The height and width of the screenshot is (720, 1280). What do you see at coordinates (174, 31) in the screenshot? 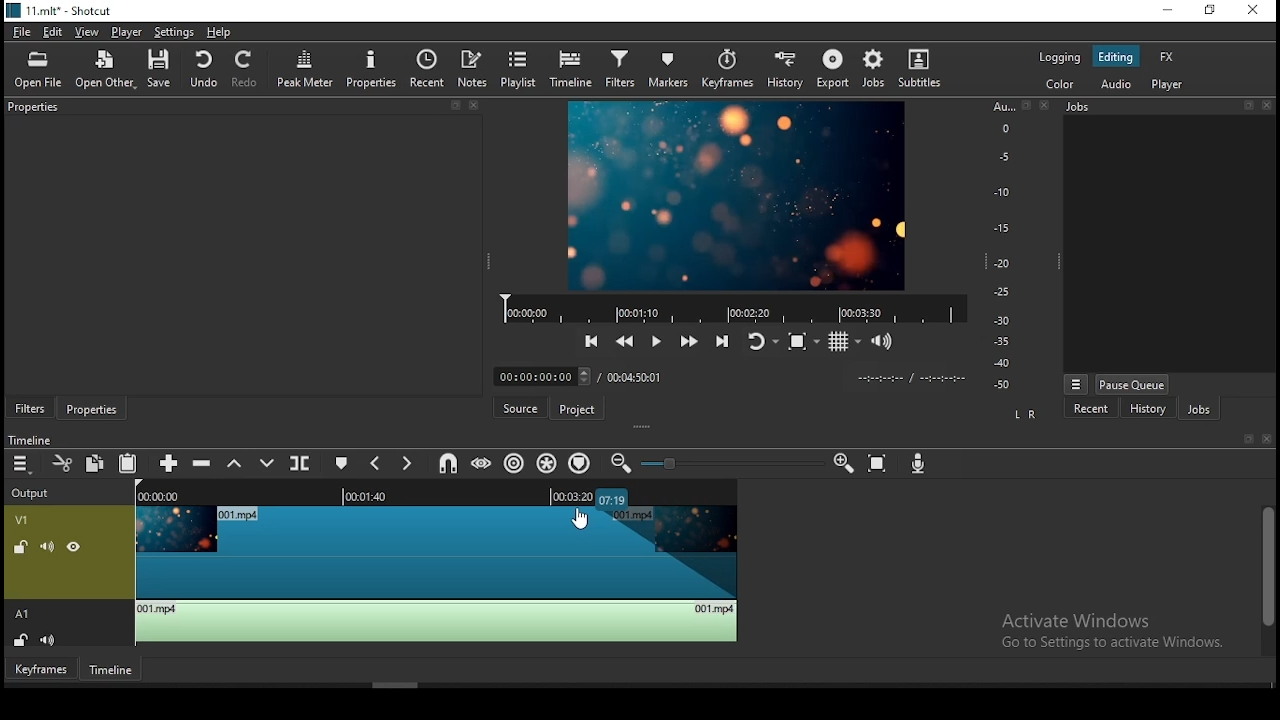
I see `settings` at bounding box center [174, 31].